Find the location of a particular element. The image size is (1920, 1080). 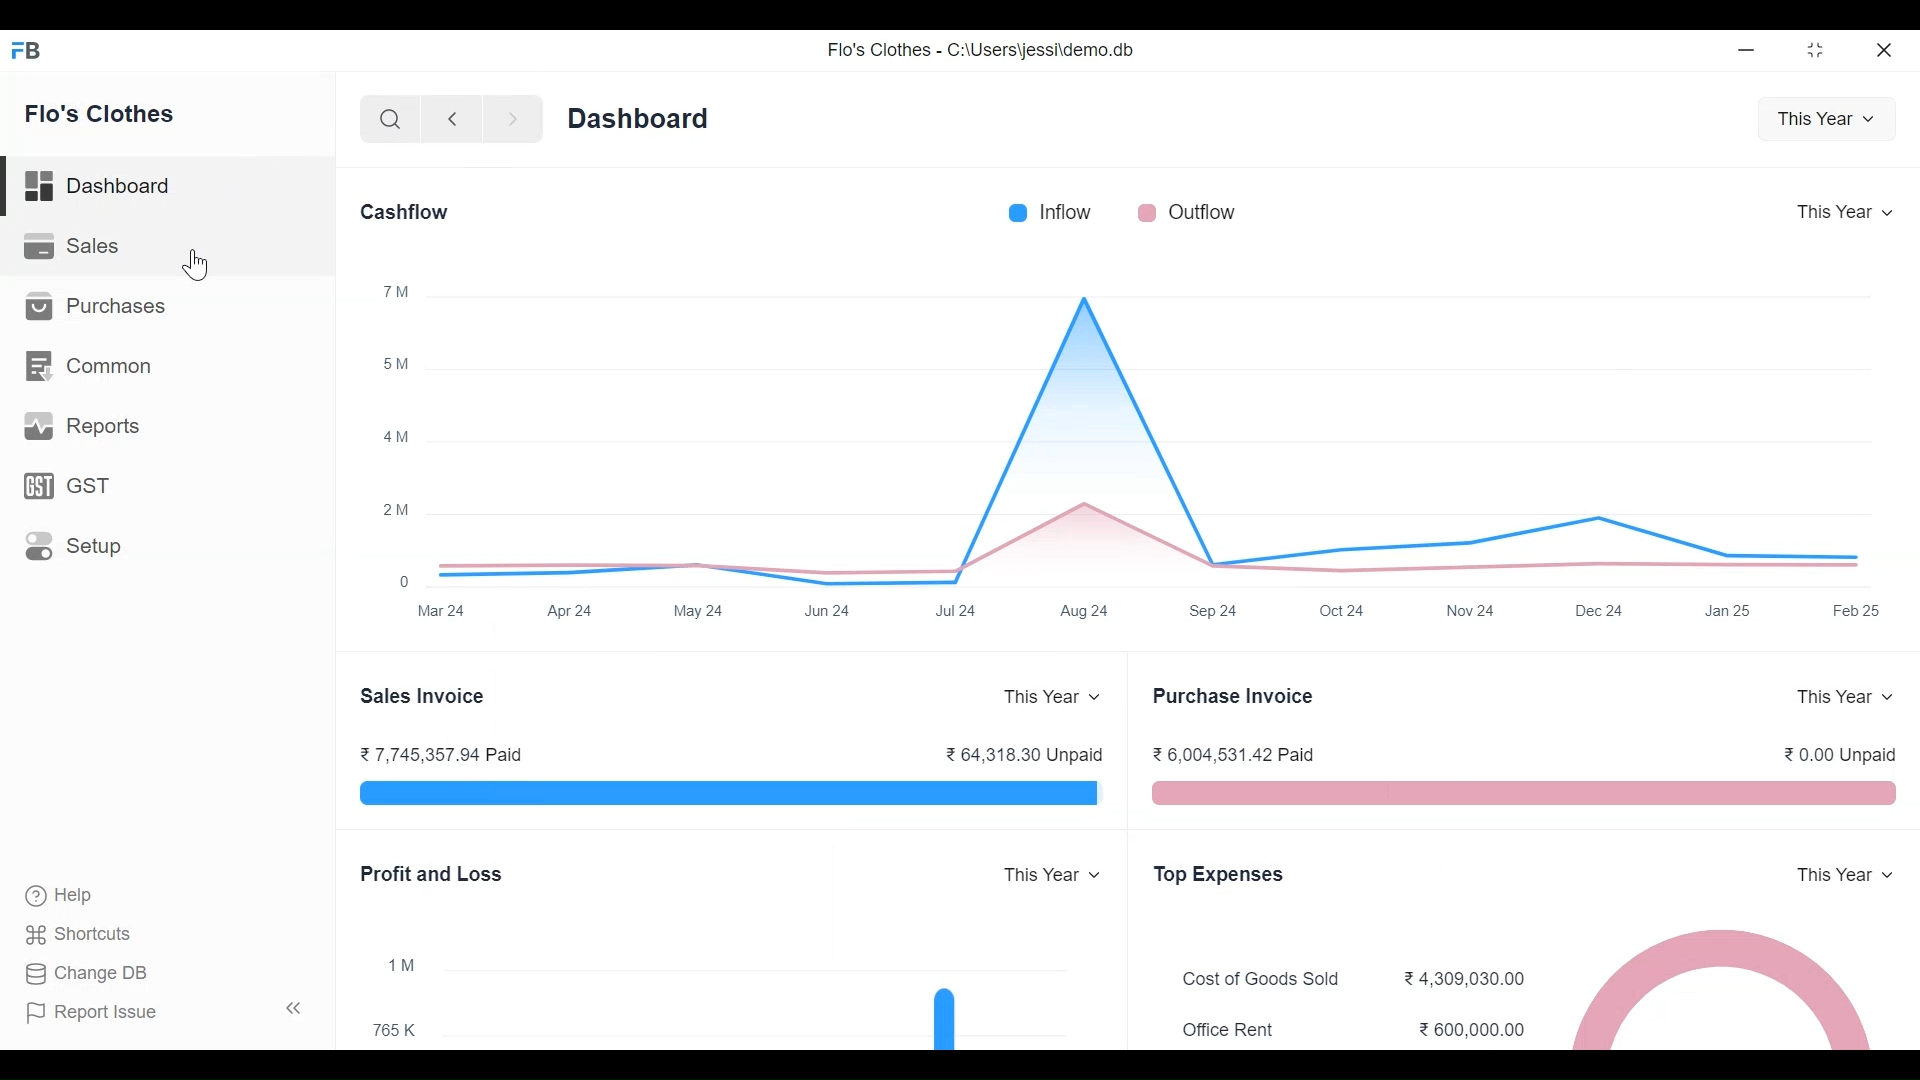

Restore is located at coordinates (1810, 49).